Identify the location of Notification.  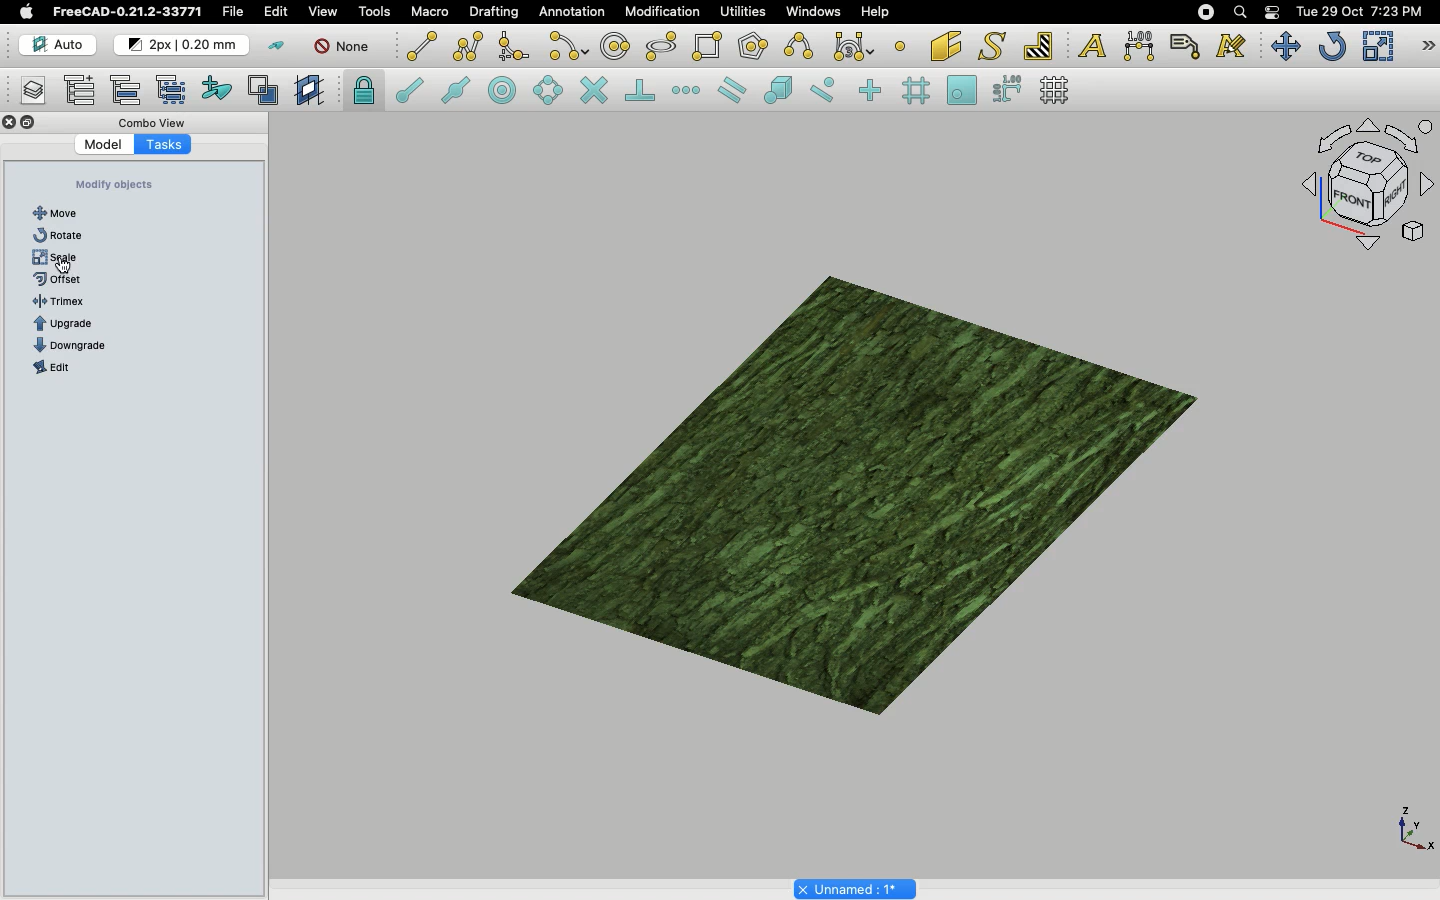
(1273, 11).